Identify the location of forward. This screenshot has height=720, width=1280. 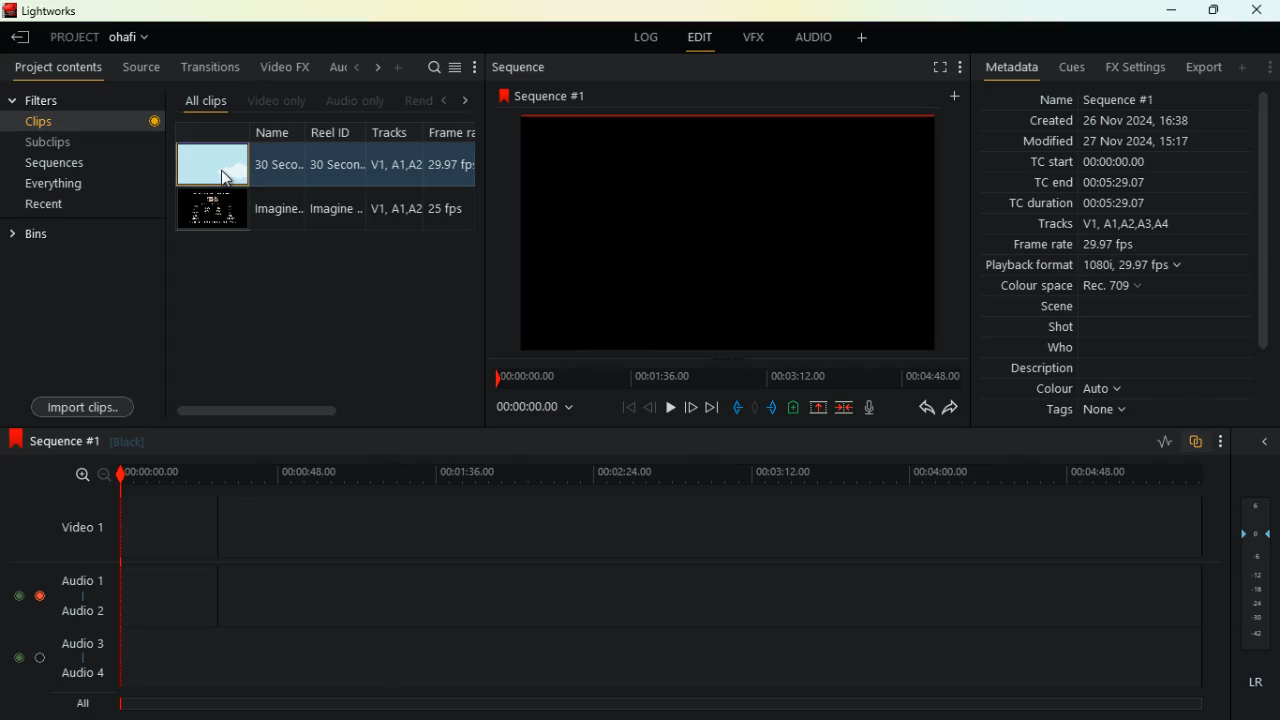
(691, 409).